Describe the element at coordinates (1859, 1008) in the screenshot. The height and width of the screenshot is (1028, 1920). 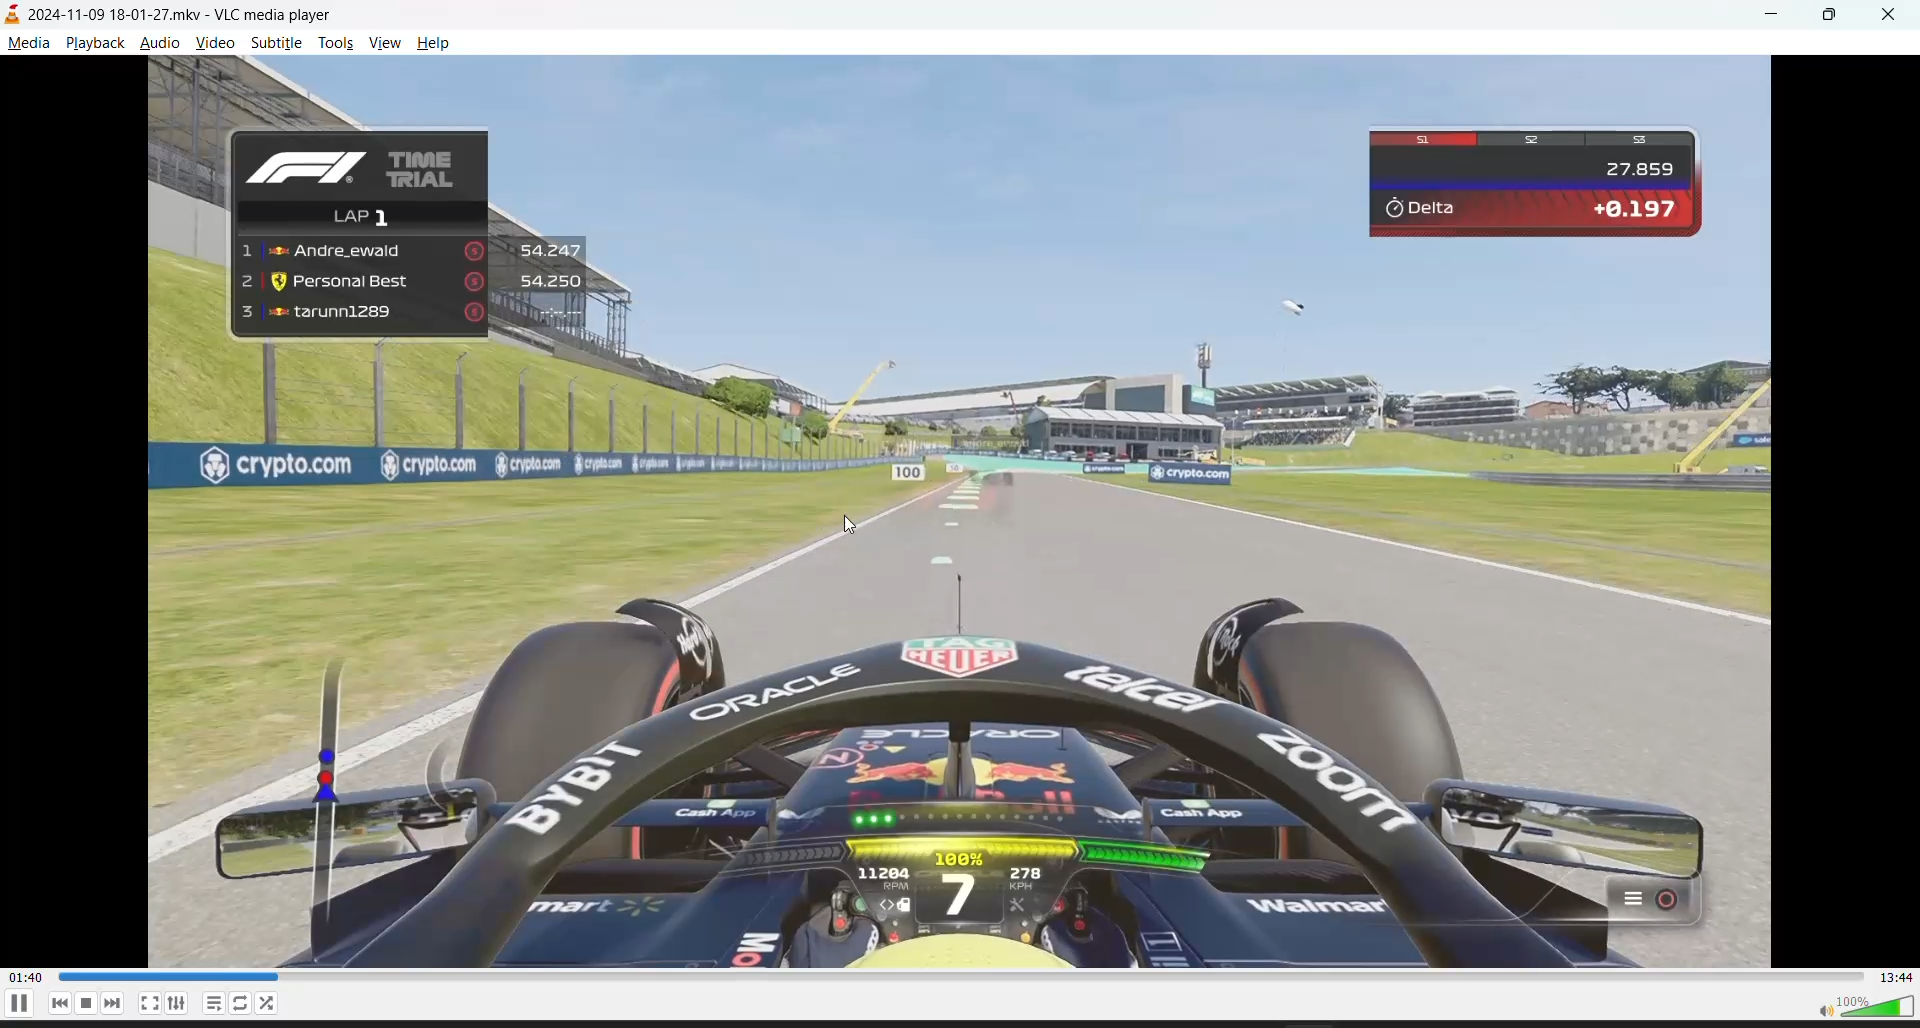
I see `volume` at that location.